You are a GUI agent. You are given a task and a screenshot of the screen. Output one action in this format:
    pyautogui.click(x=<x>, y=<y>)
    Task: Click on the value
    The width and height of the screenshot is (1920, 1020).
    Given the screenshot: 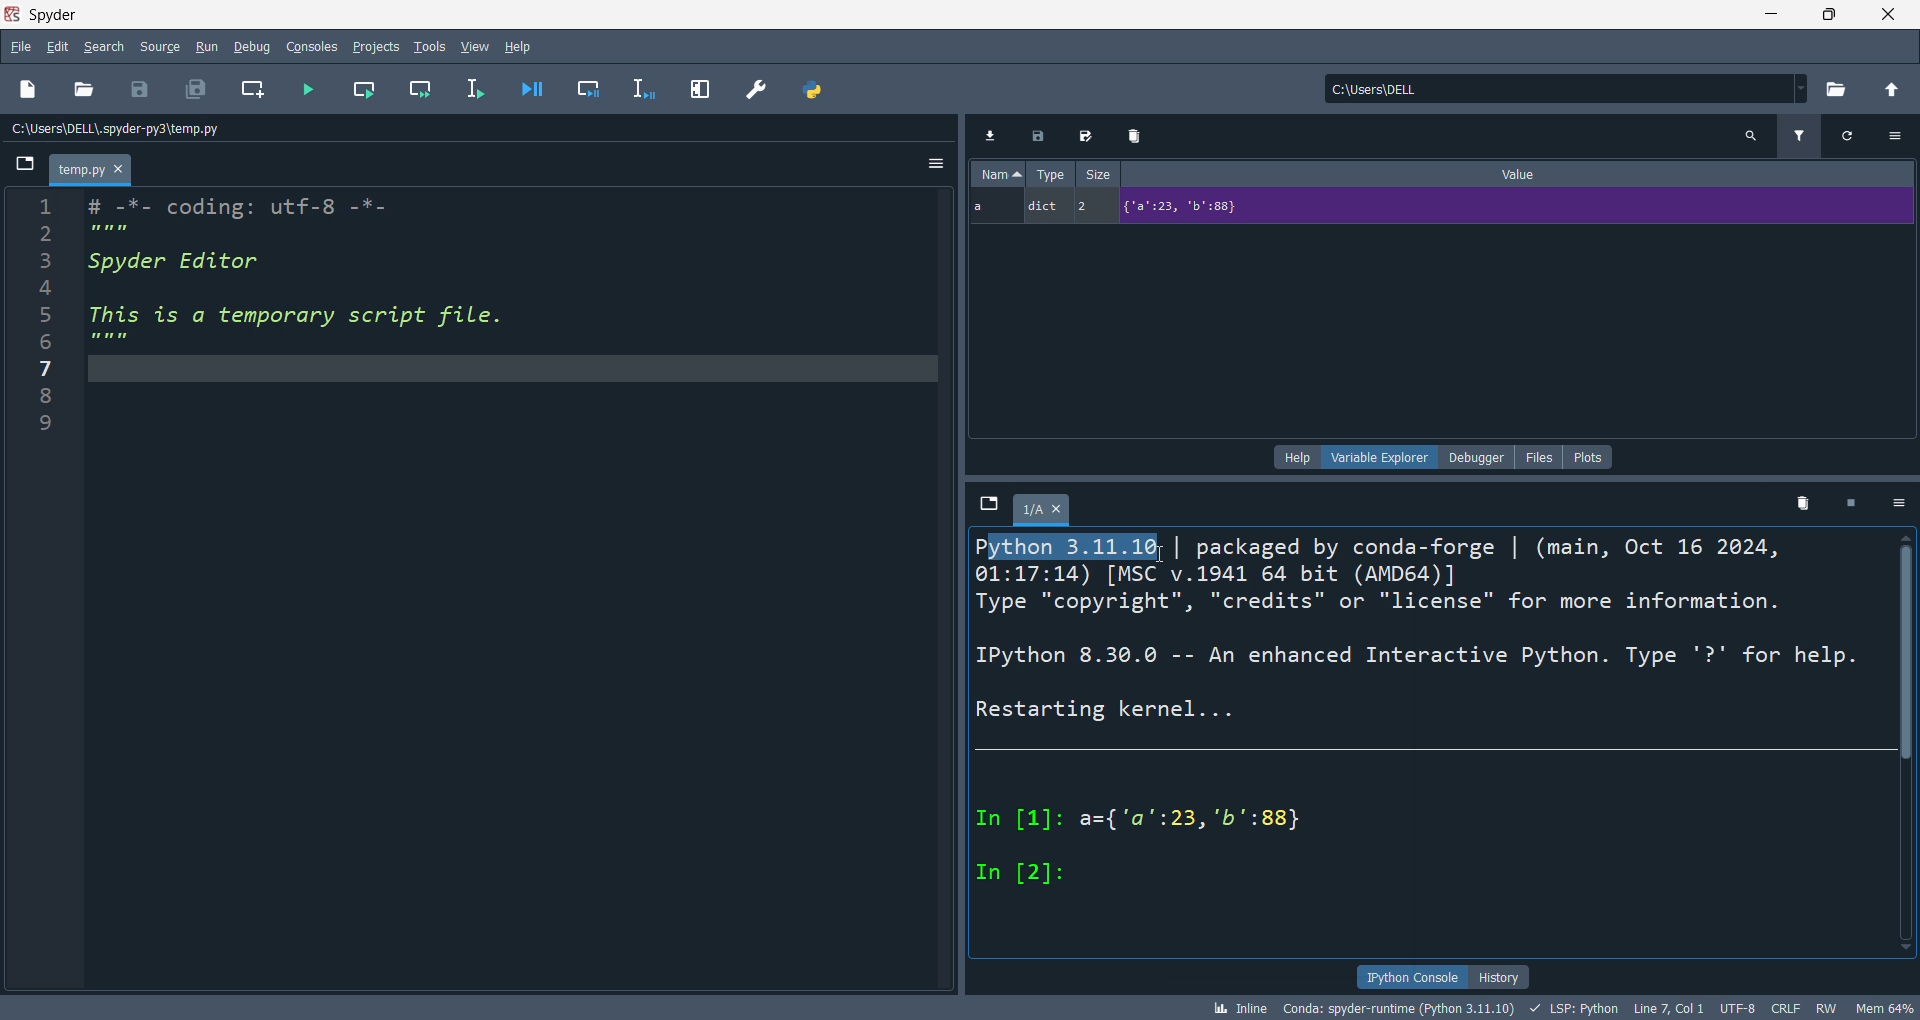 What is the action you would take?
    pyautogui.click(x=1523, y=172)
    